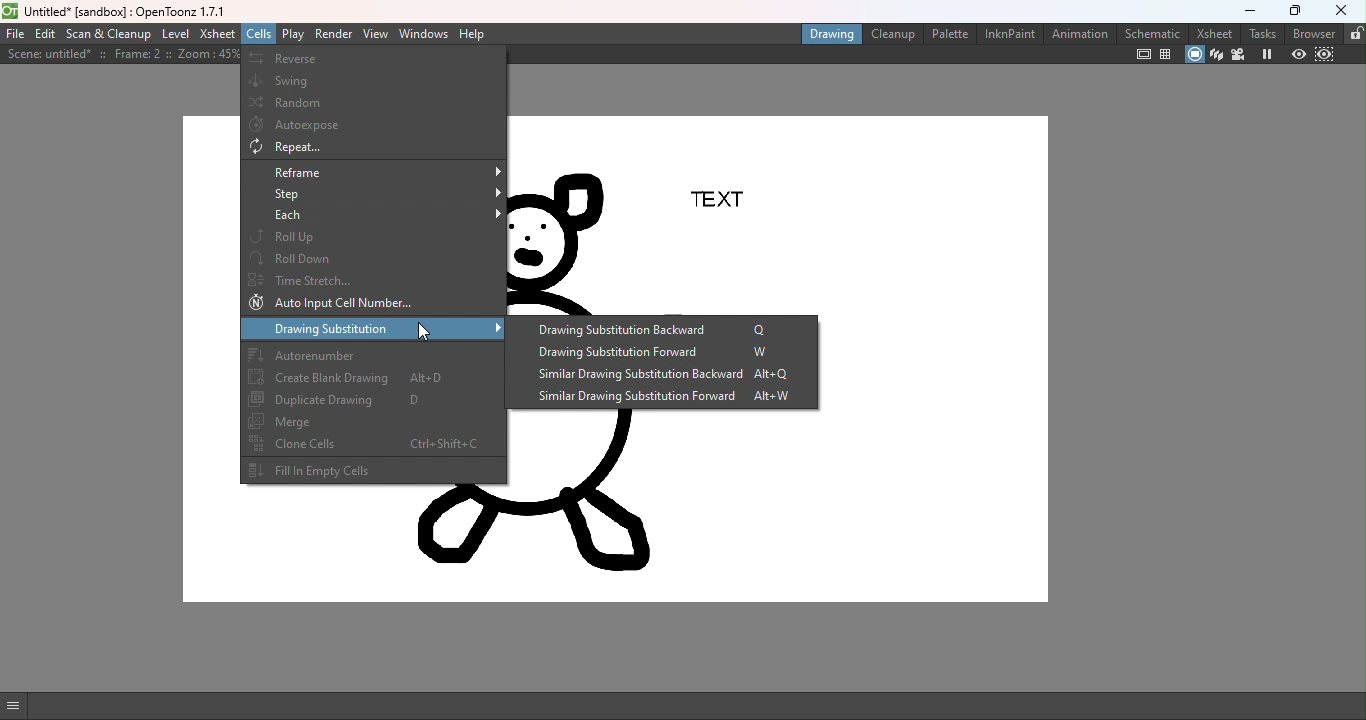 This screenshot has width=1366, height=720. What do you see at coordinates (1295, 54) in the screenshot?
I see `Preview` at bounding box center [1295, 54].